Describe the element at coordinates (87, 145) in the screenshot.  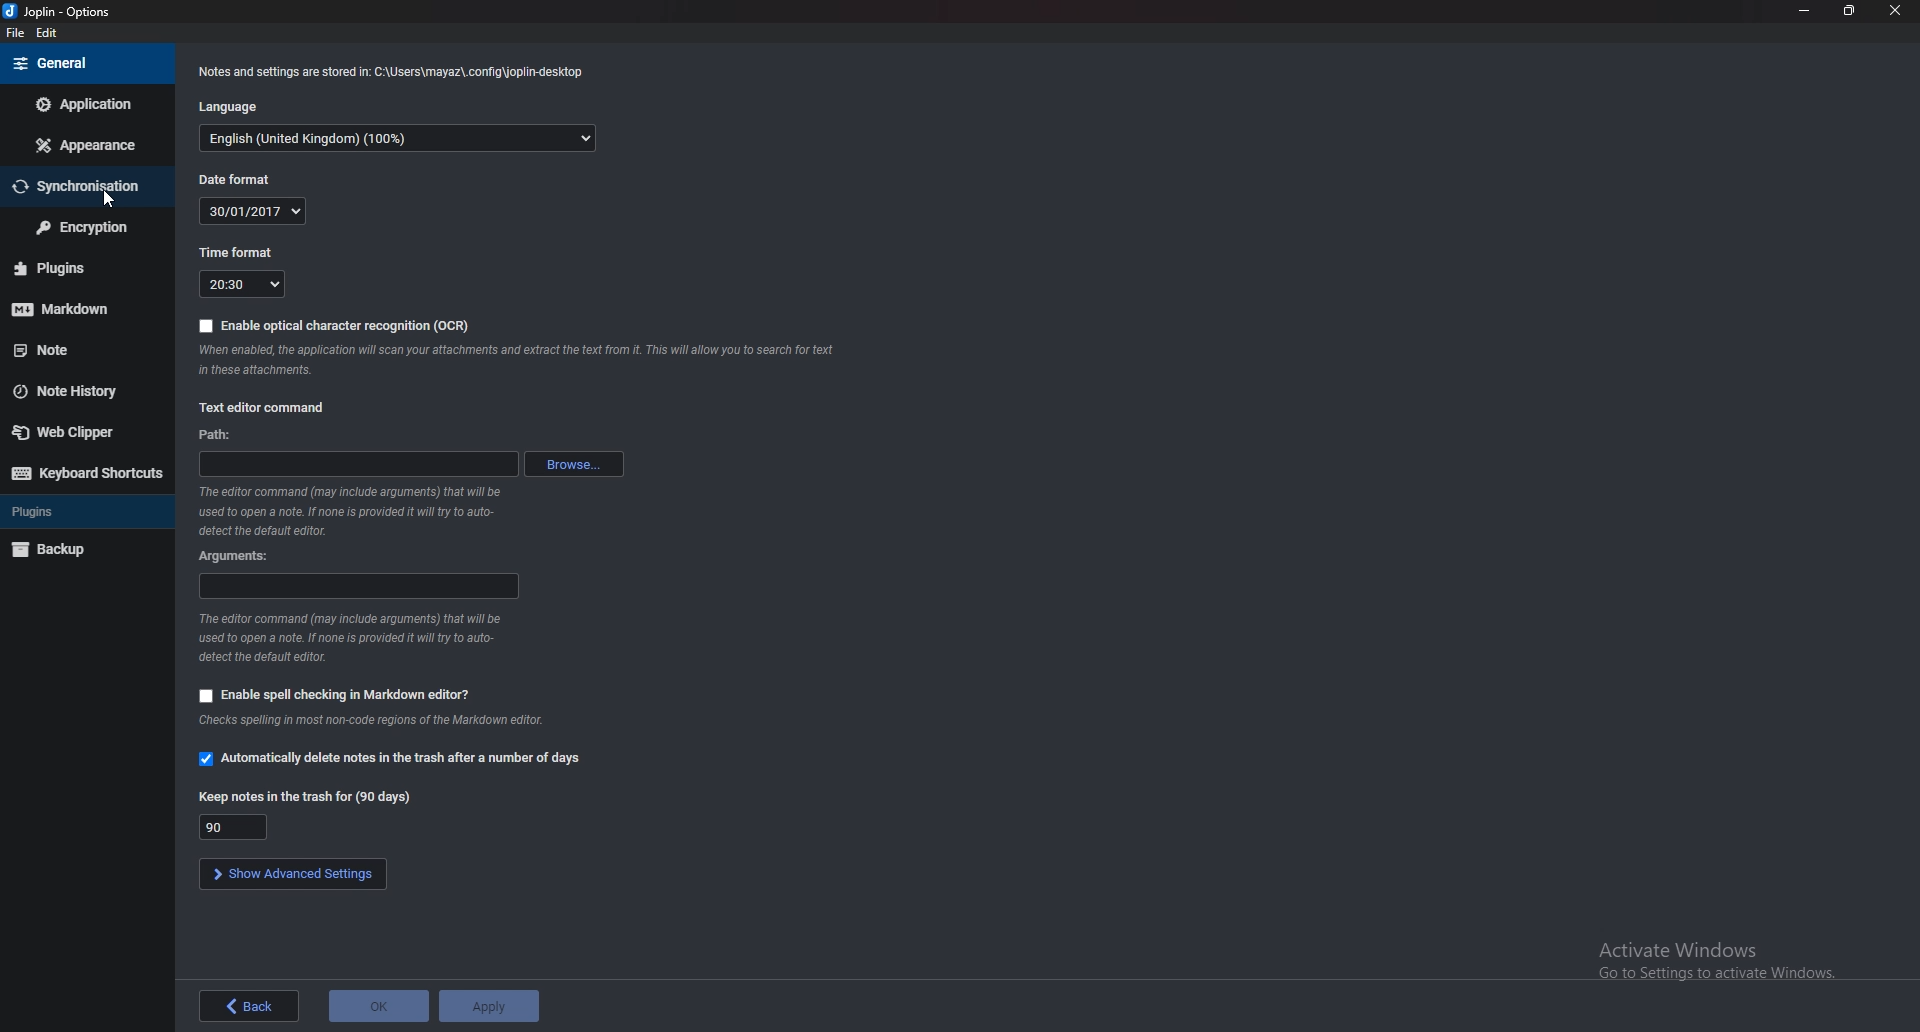
I see `appearance` at that location.